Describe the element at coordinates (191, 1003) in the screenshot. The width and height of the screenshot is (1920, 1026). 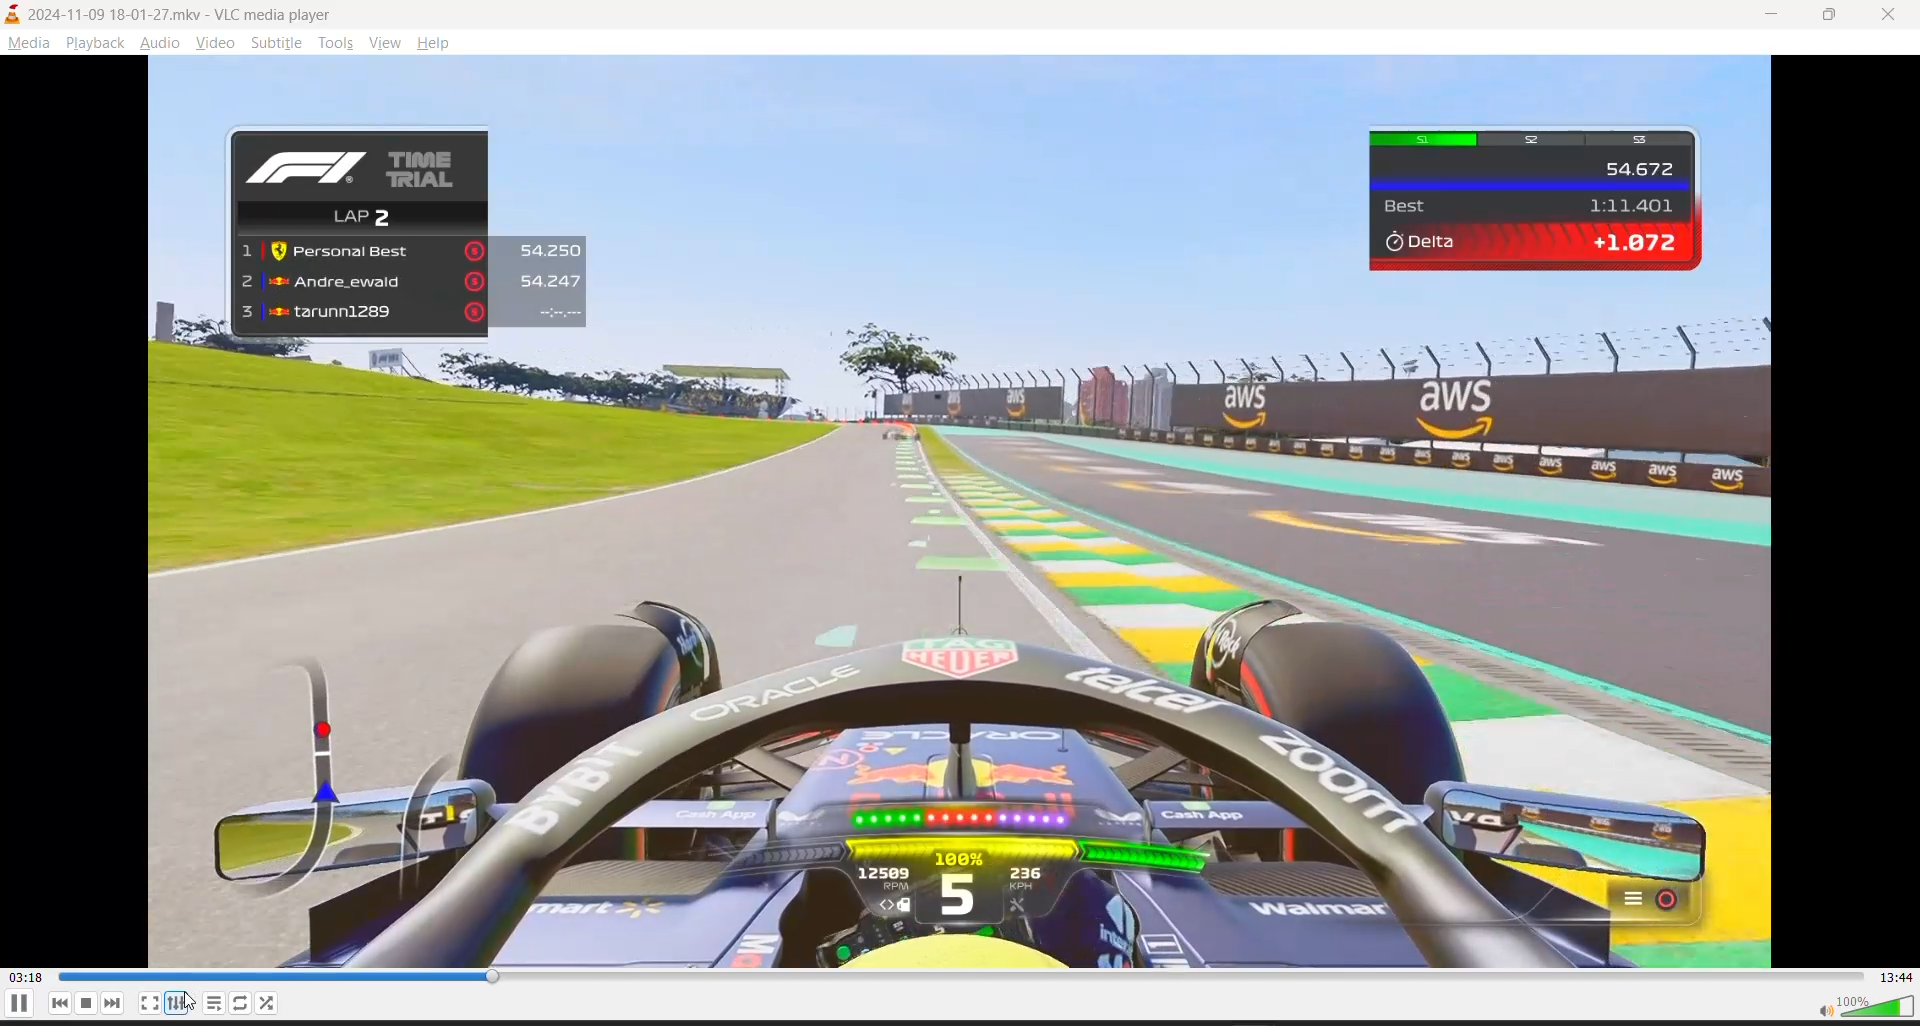
I see `cursor` at that location.